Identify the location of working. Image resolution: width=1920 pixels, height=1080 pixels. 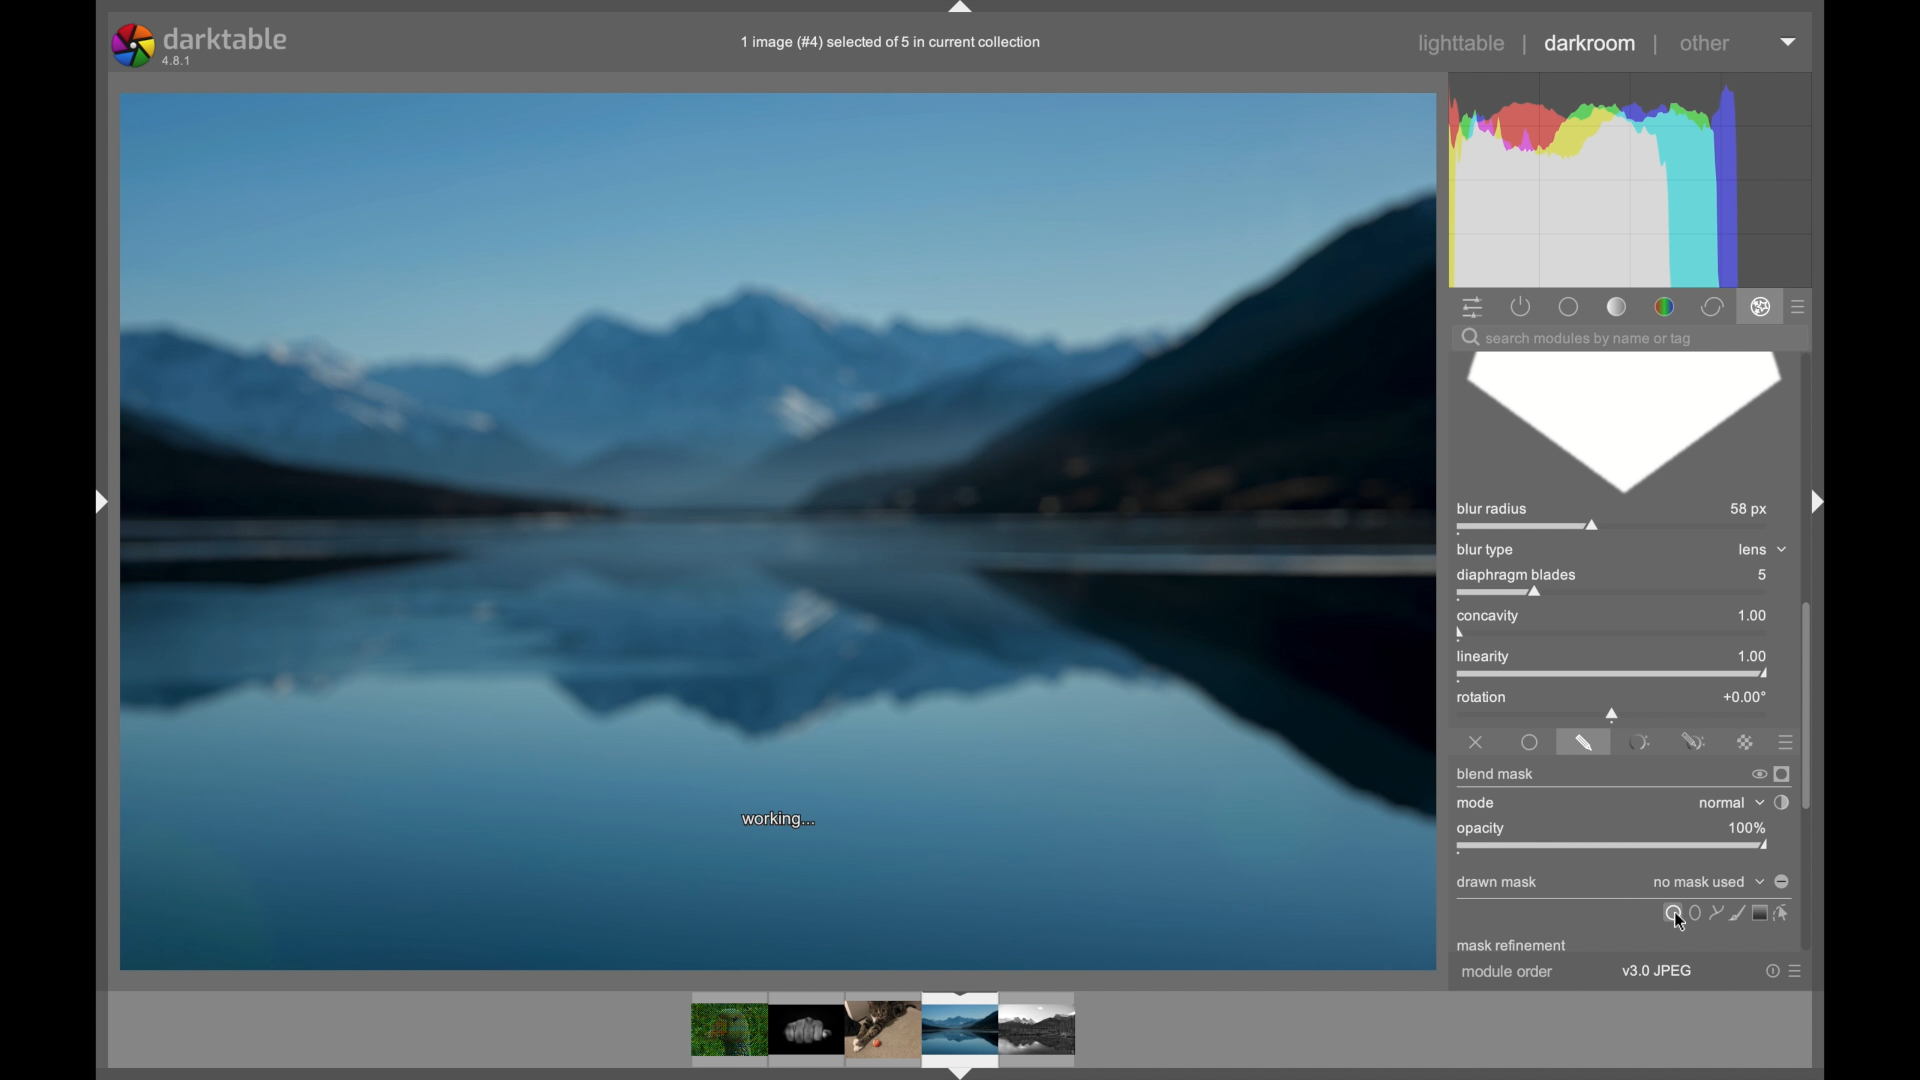
(782, 820).